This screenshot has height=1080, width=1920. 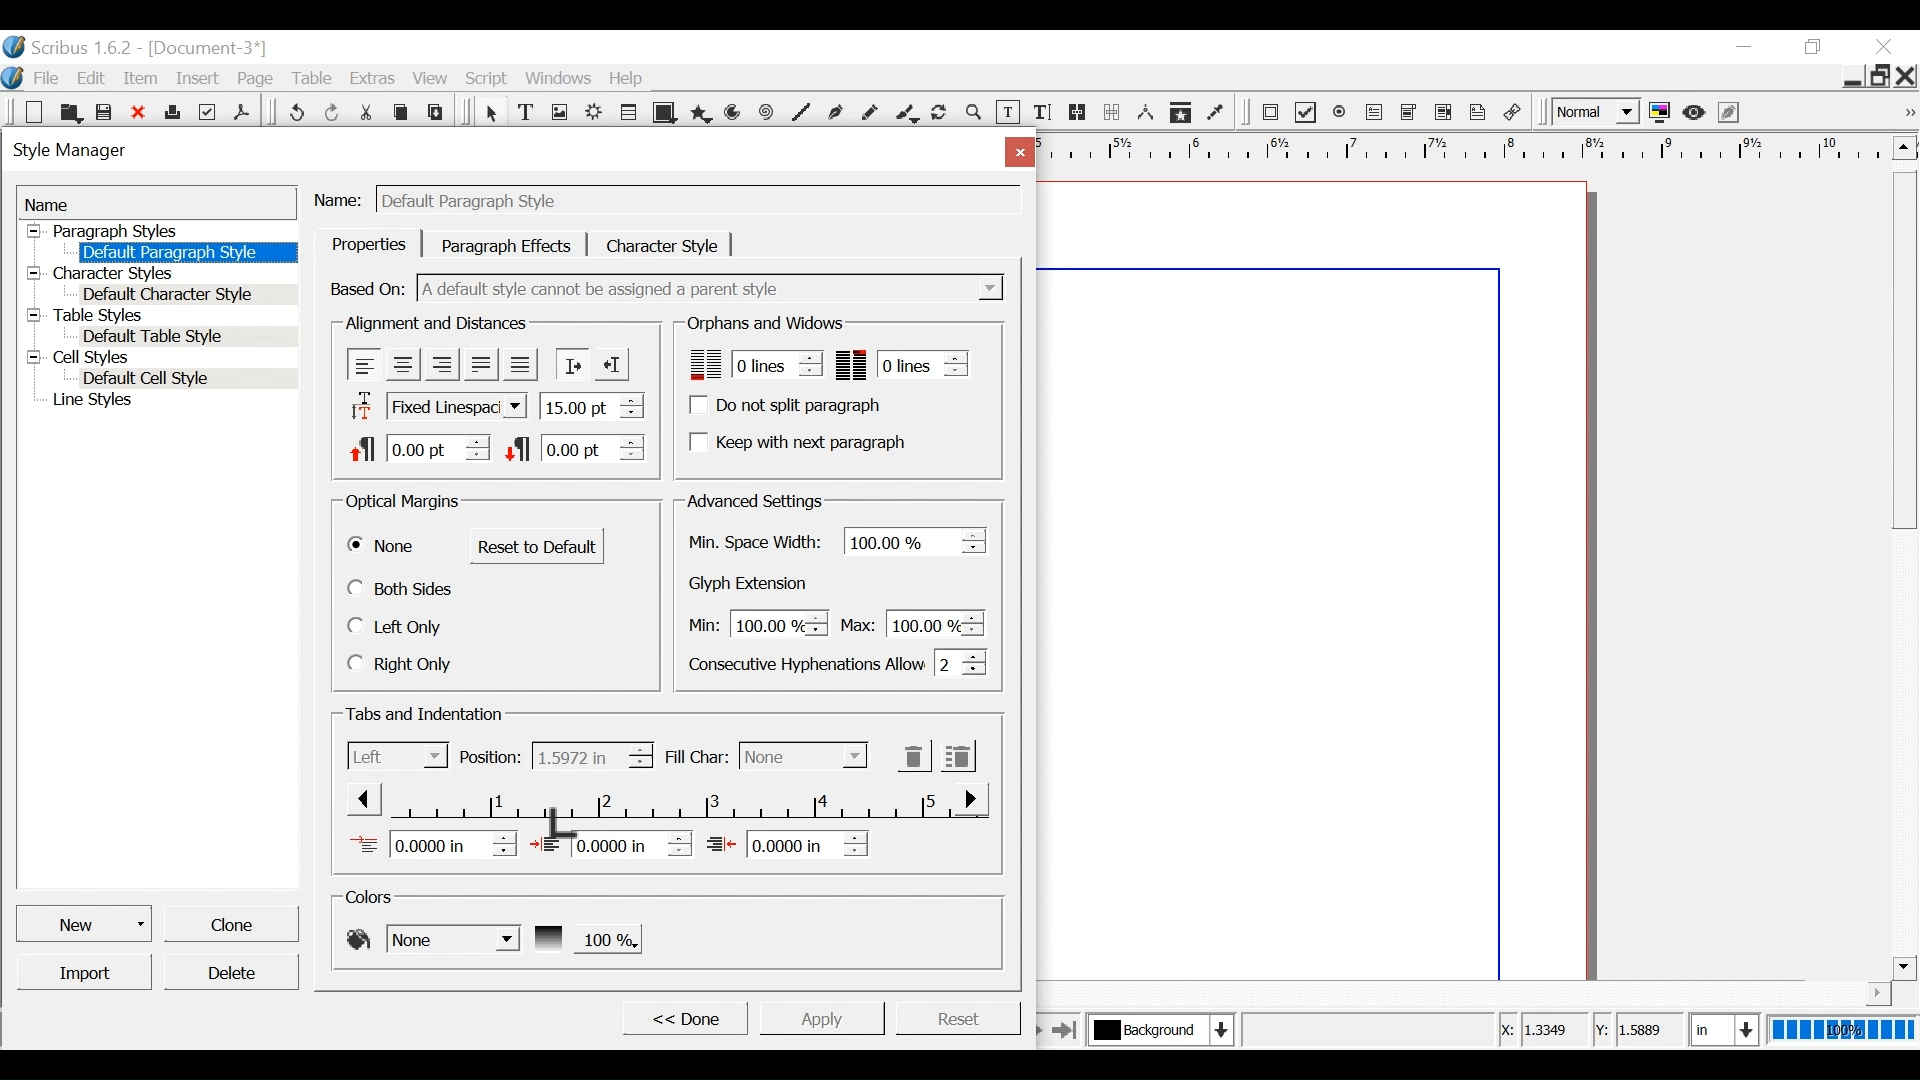 I want to click on PDF Radio Button, so click(x=1341, y=113).